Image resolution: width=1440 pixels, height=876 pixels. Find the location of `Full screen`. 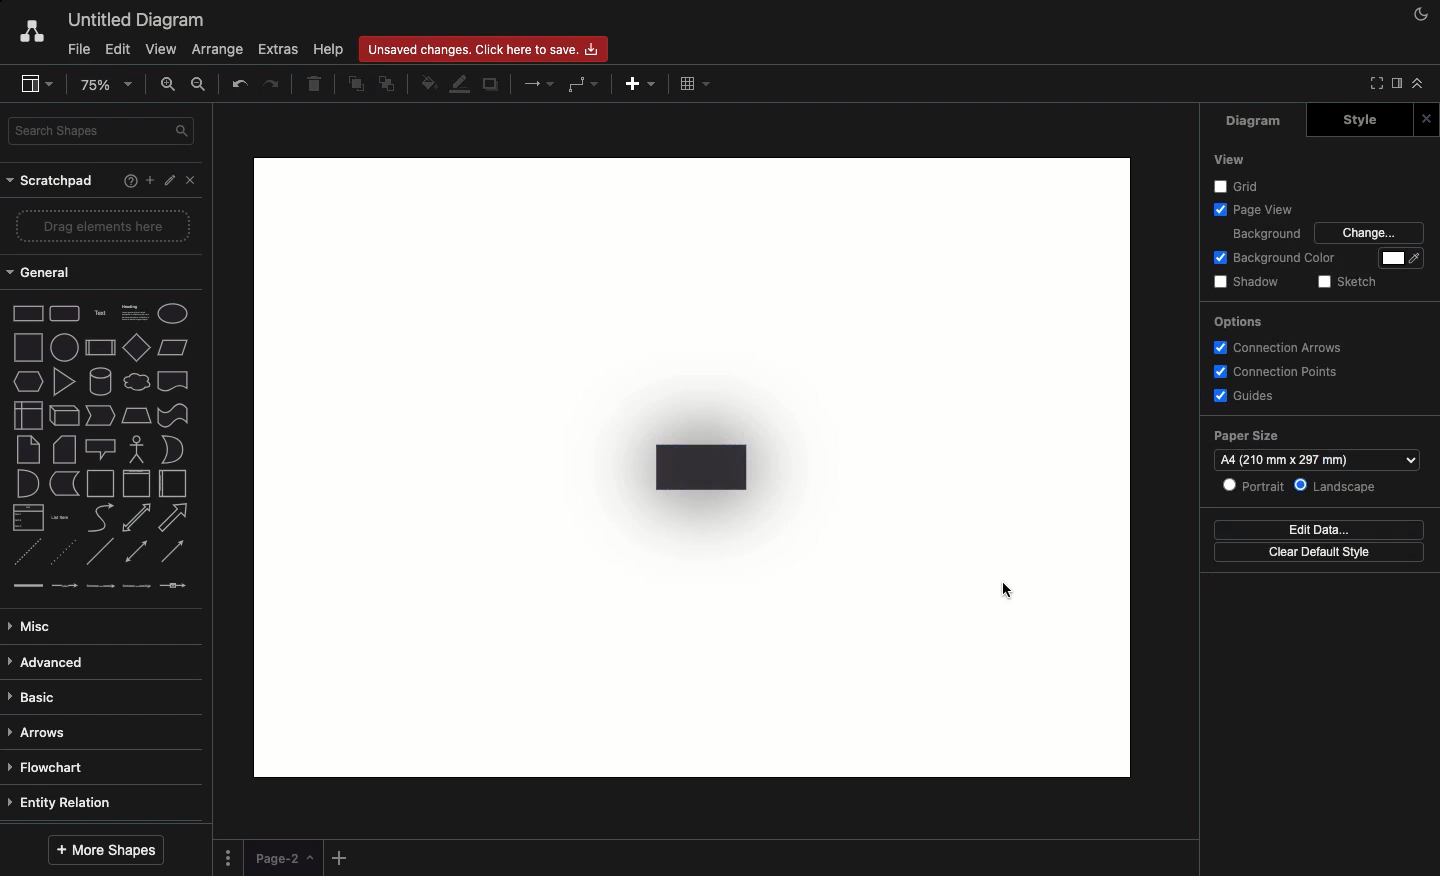

Full screen is located at coordinates (1372, 83).